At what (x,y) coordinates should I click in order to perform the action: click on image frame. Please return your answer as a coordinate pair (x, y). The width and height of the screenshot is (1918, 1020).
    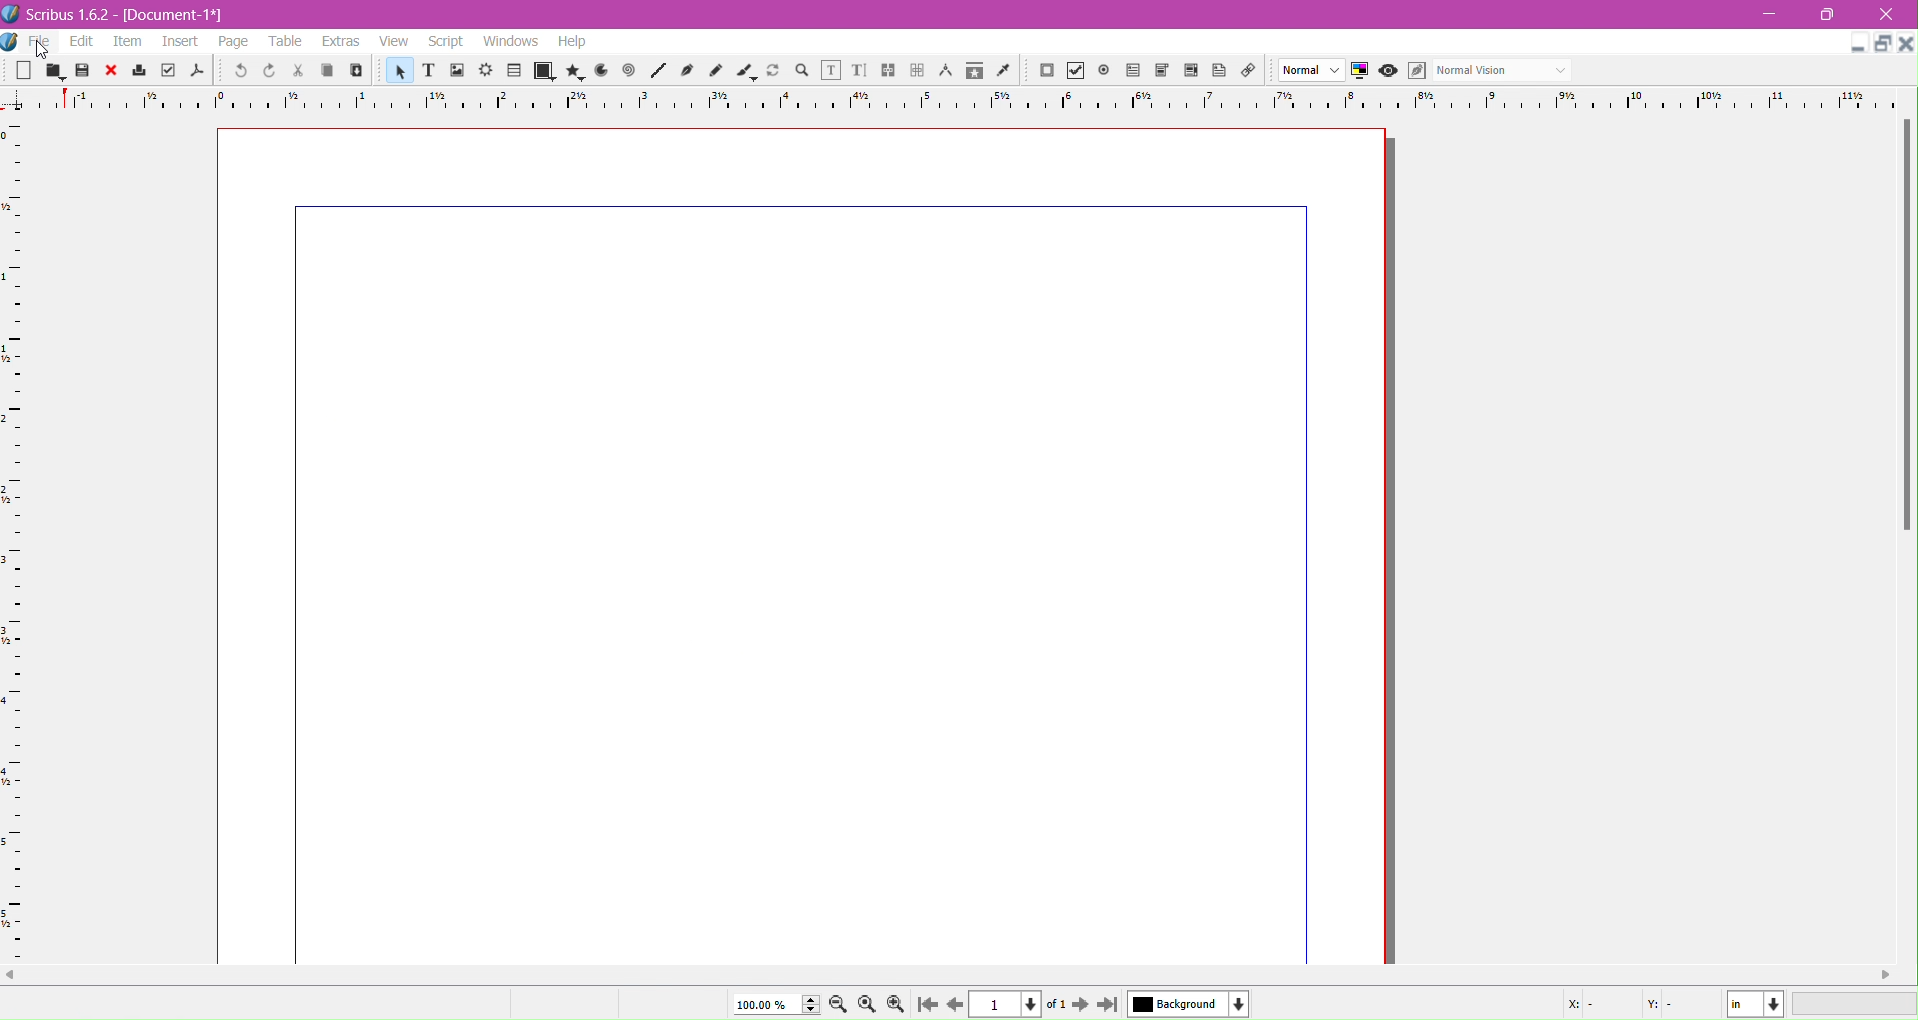
    Looking at the image, I should click on (456, 72).